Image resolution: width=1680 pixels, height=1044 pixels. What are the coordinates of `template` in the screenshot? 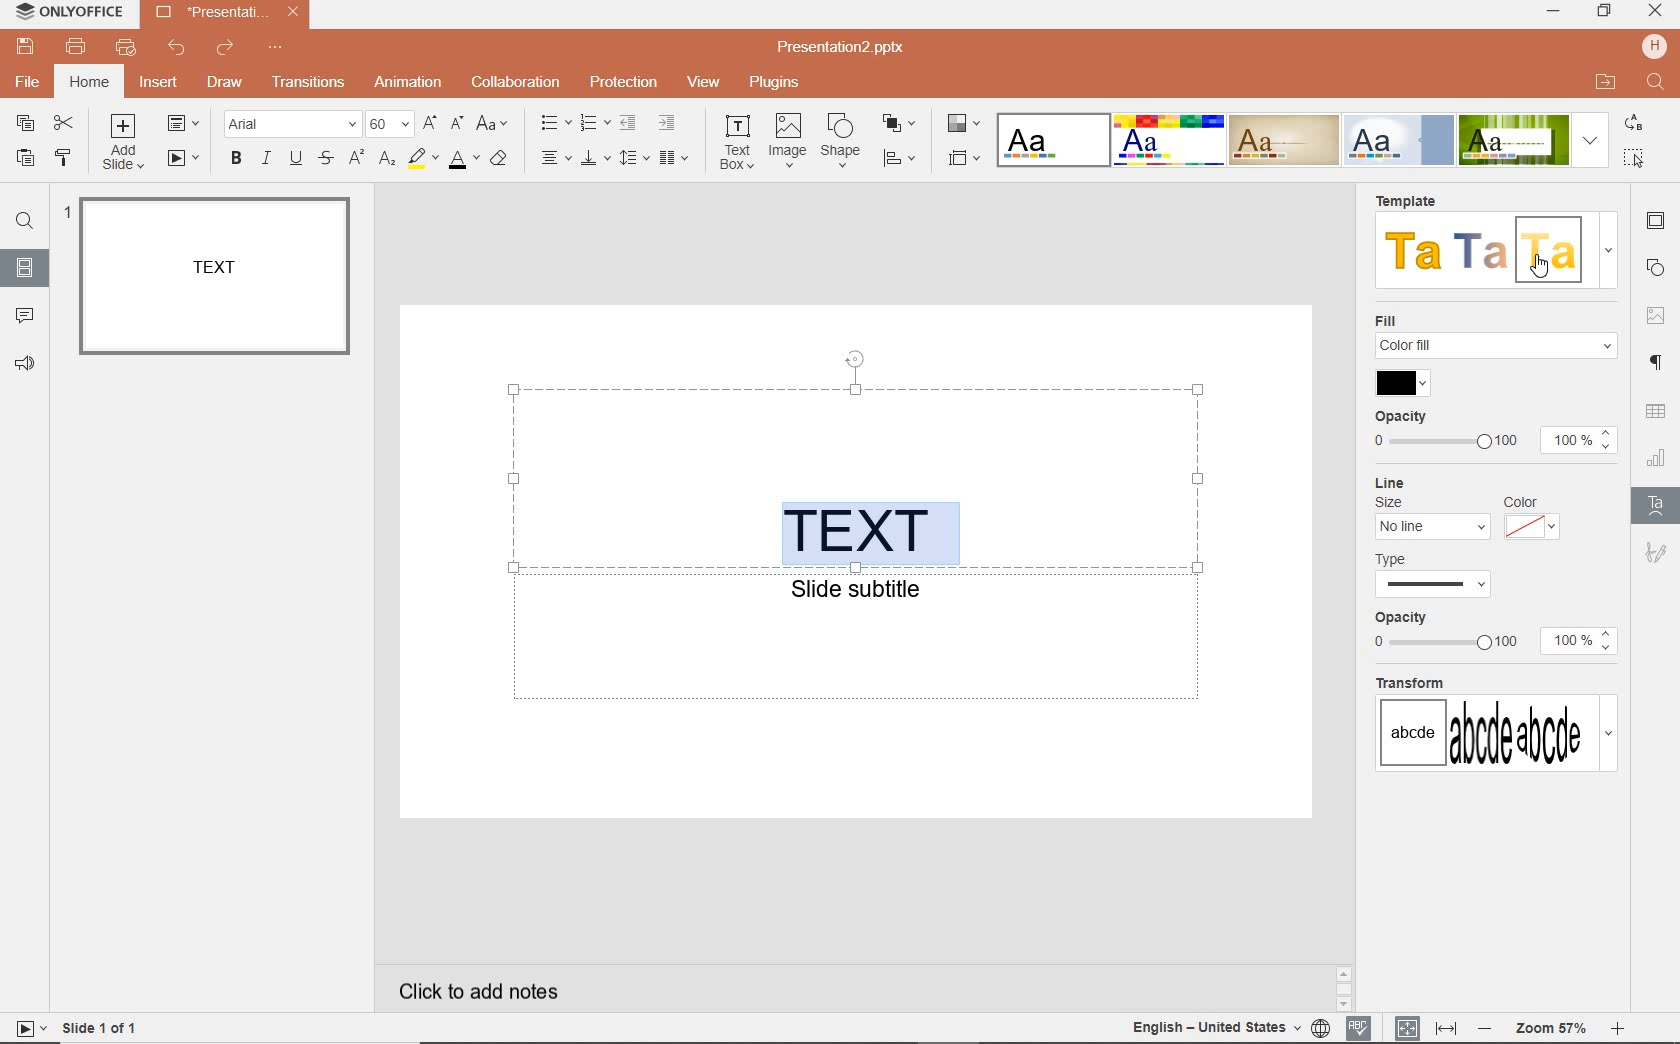 It's located at (1416, 251).